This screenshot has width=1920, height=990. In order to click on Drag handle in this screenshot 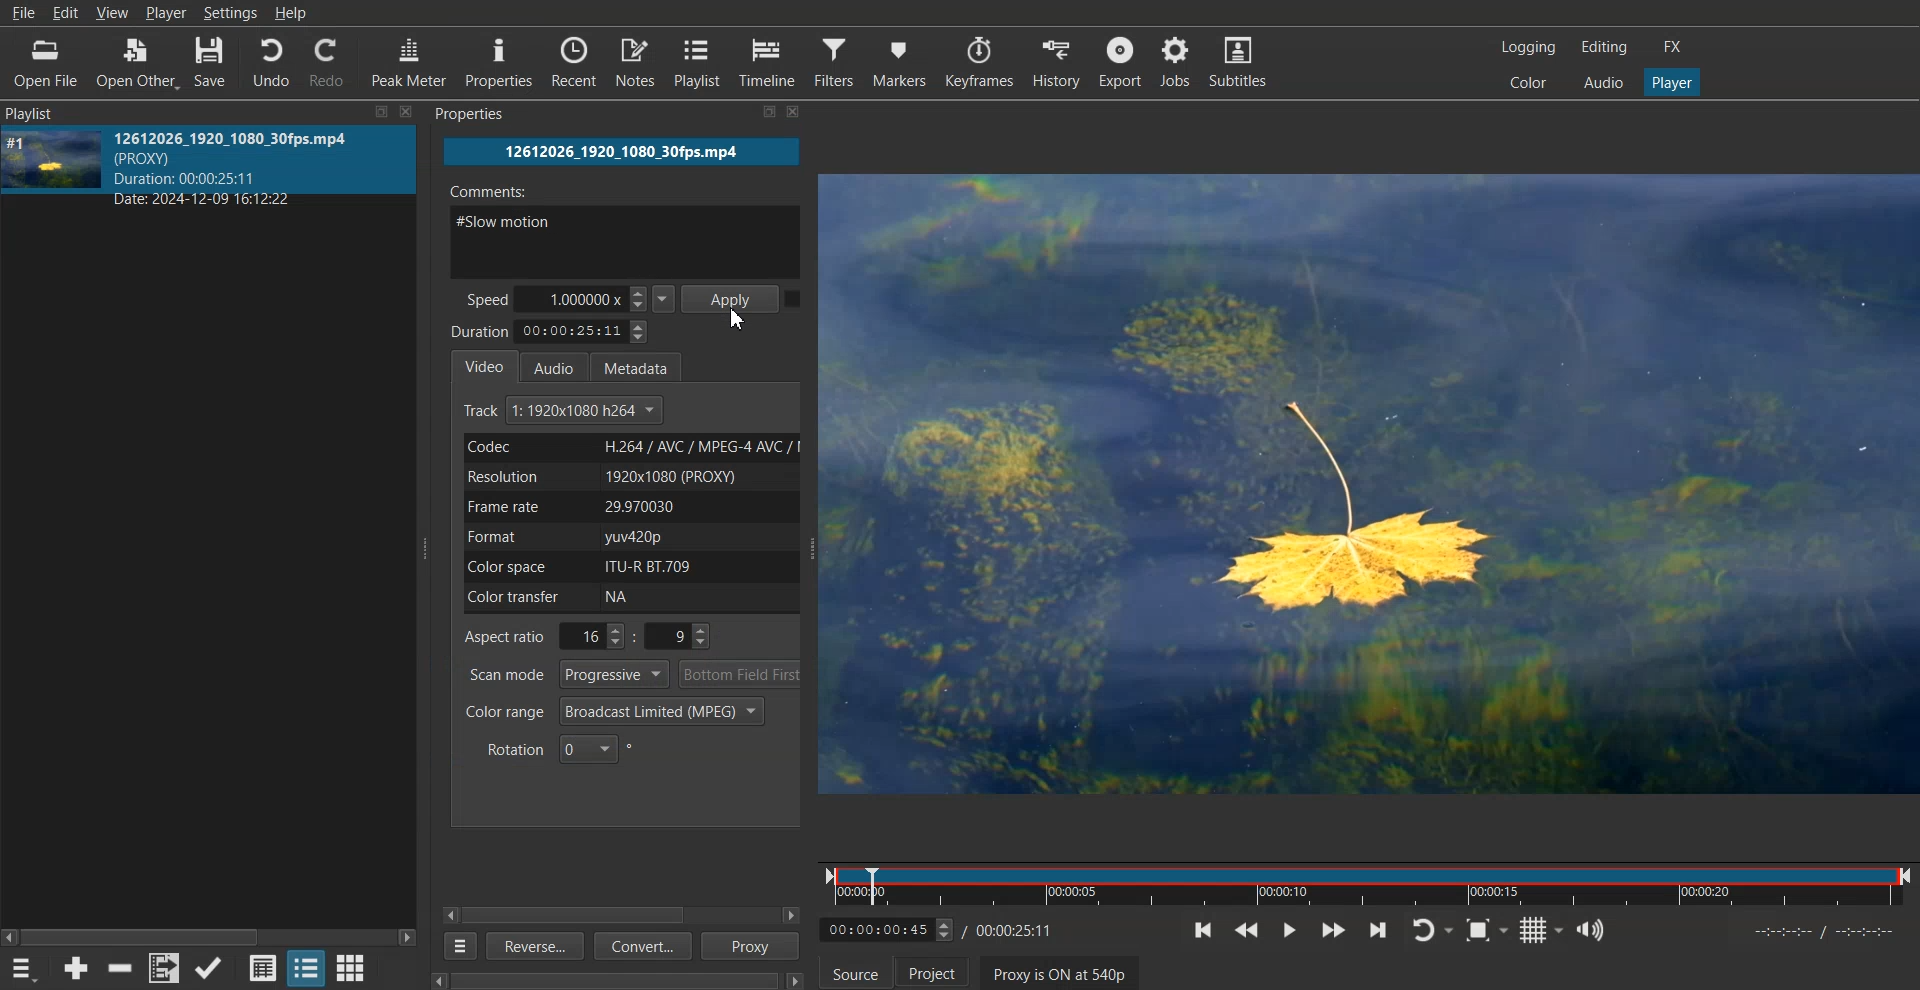, I will do `click(428, 547)`.